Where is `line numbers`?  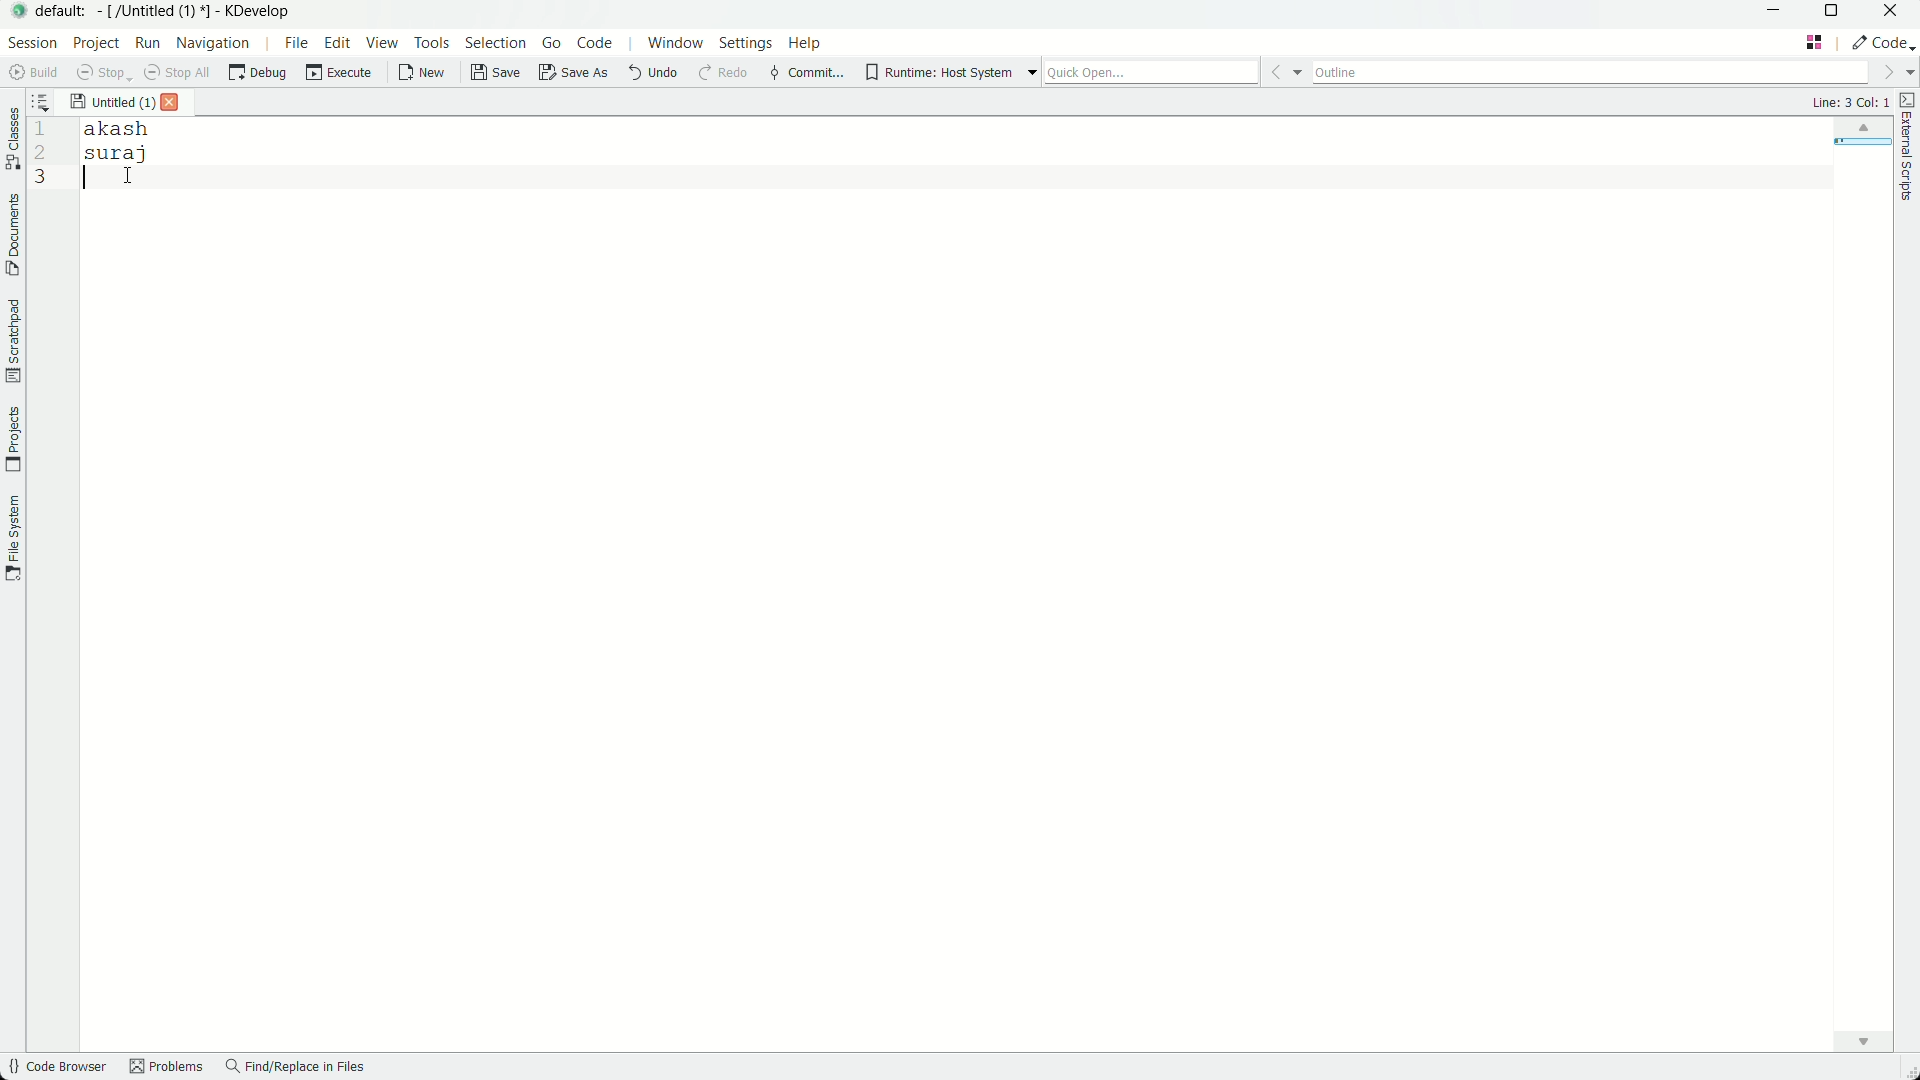 line numbers is located at coordinates (39, 155).